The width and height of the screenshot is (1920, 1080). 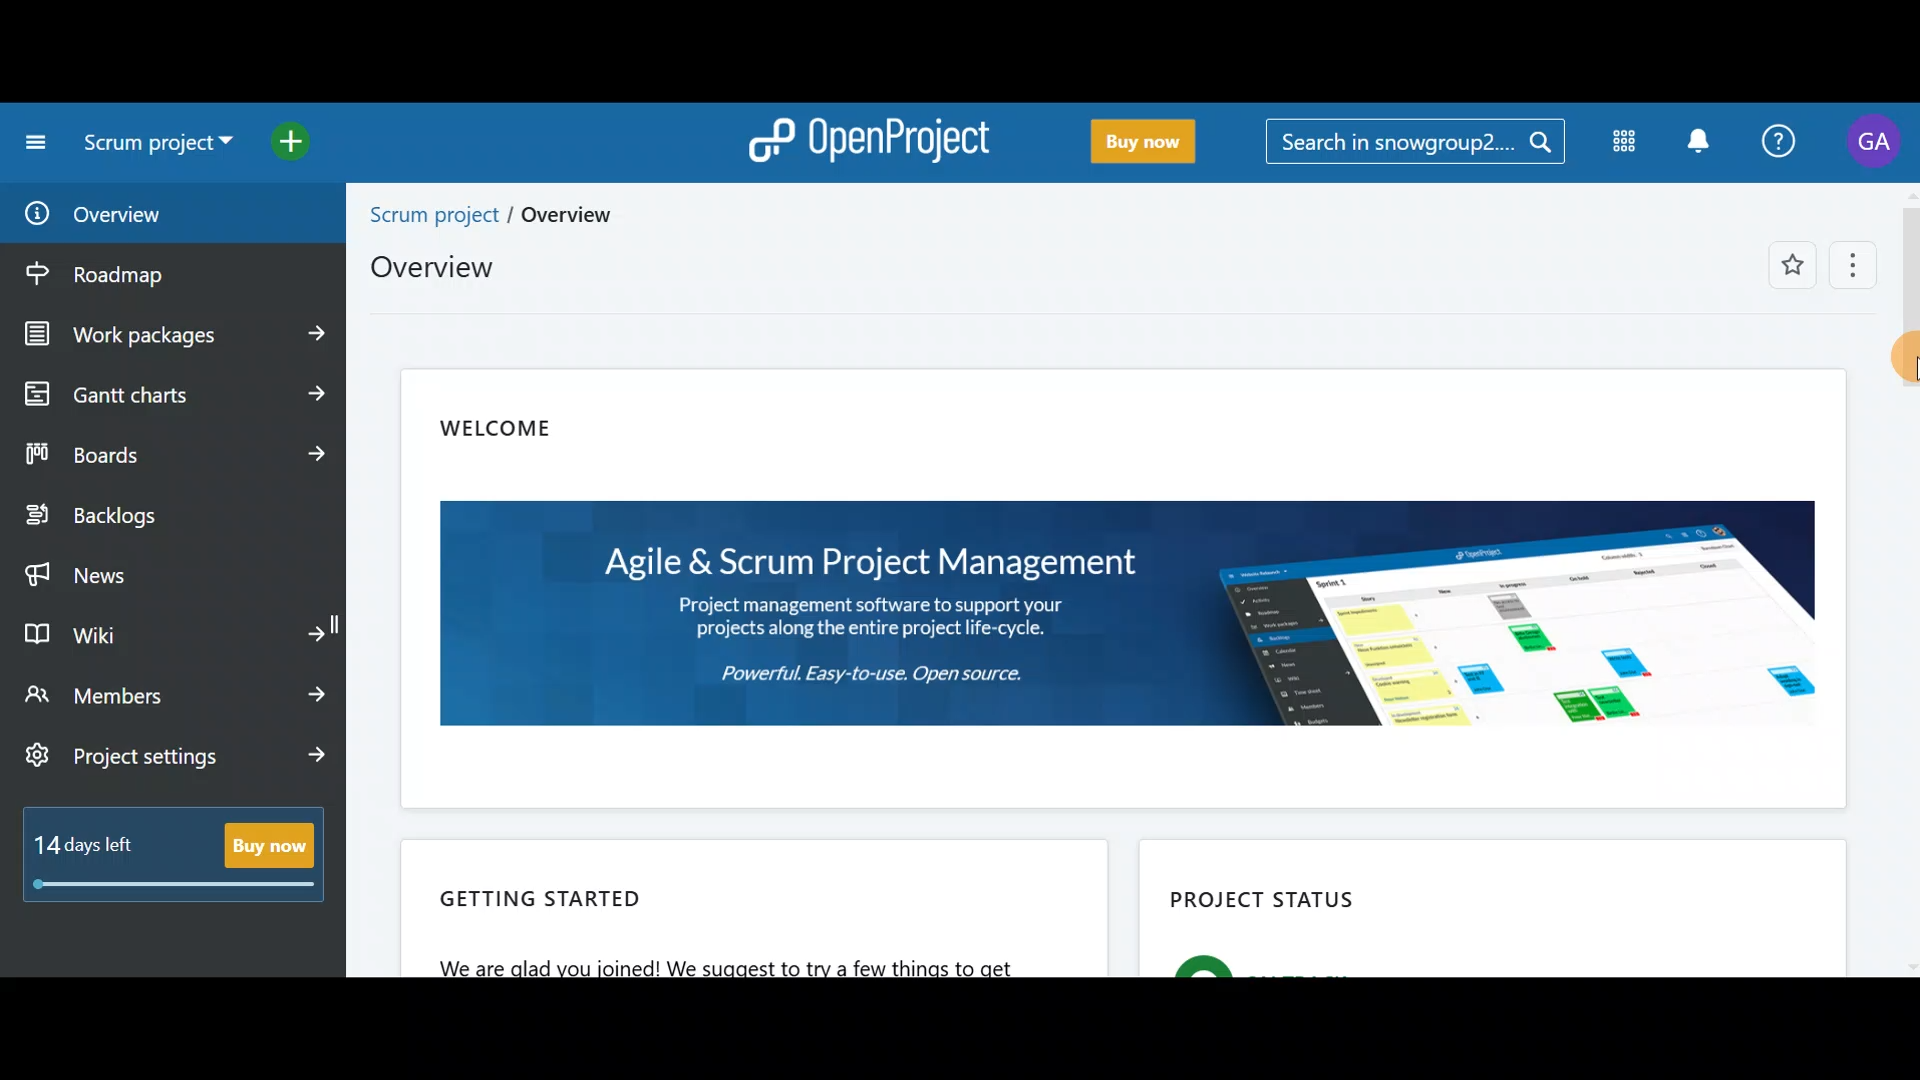 What do you see at coordinates (178, 759) in the screenshot?
I see `Project settings` at bounding box center [178, 759].